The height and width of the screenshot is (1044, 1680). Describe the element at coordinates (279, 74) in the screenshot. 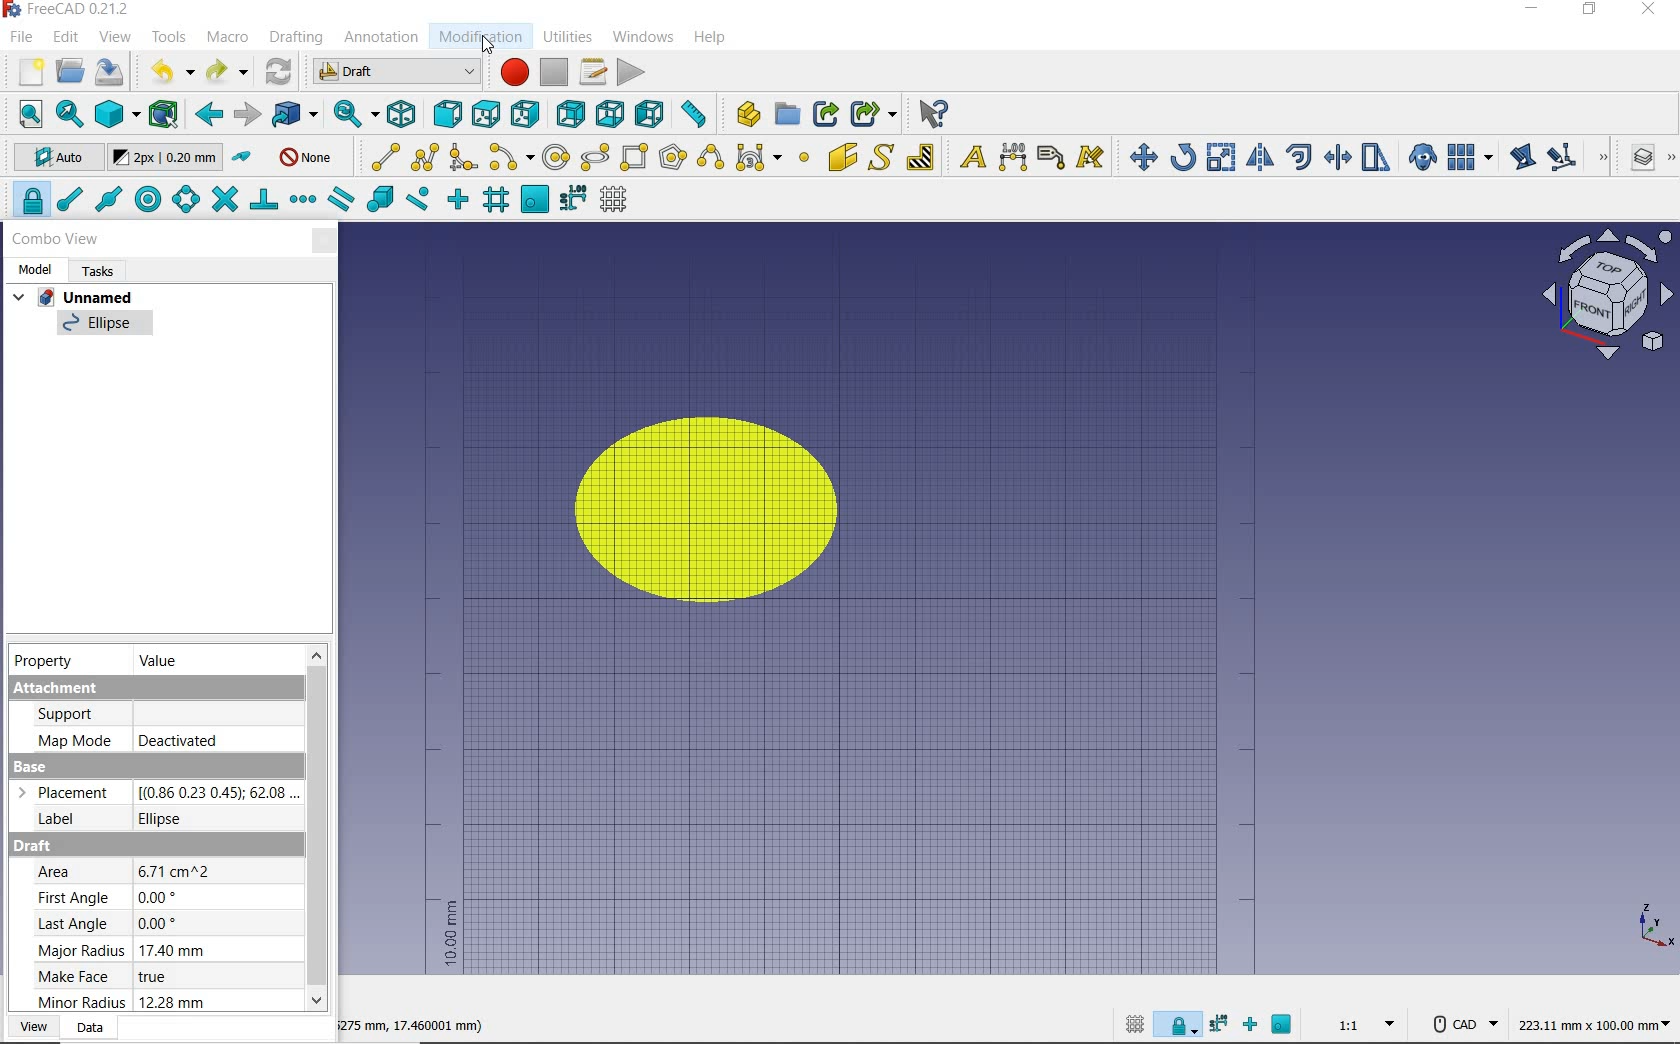

I see `refresh` at that location.